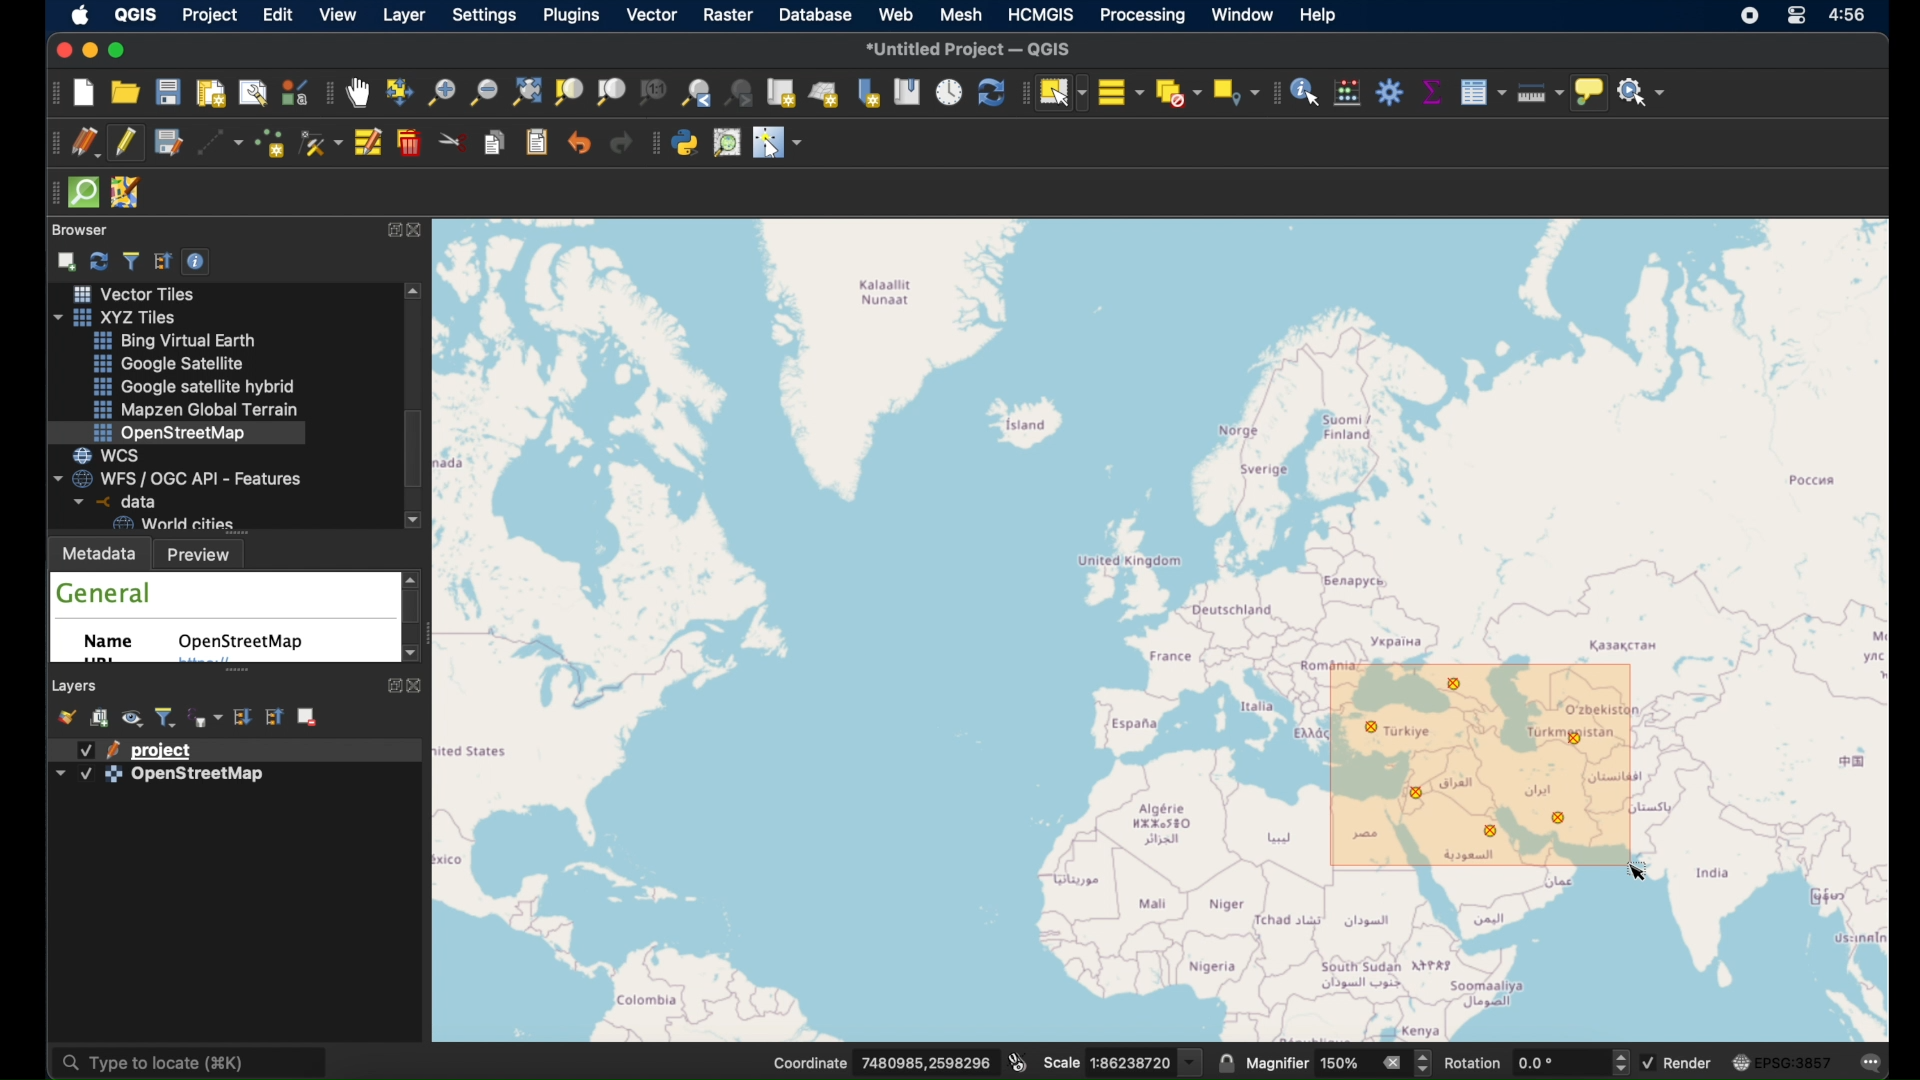  Describe the element at coordinates (1483, 92) in the screenshot. I see `show attribute table` at that location.